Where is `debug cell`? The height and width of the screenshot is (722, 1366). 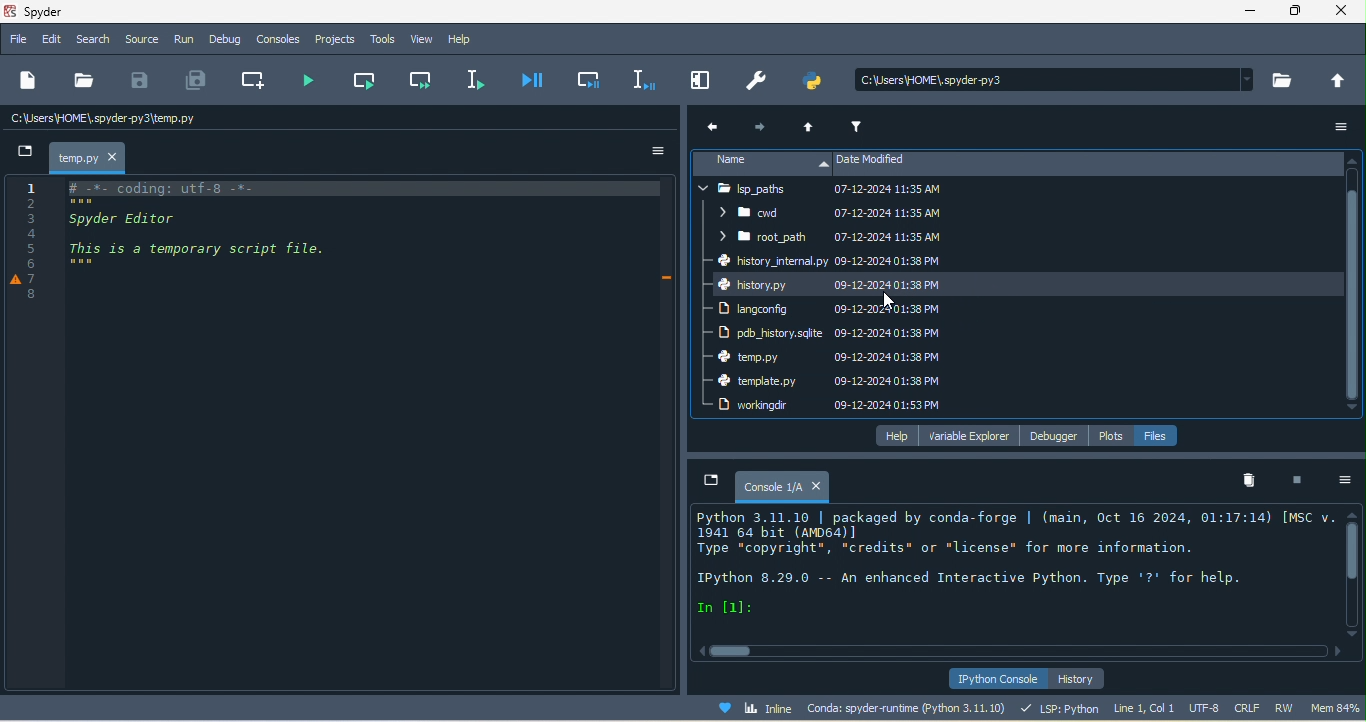 debug cell is located at coordinates (592, 78).